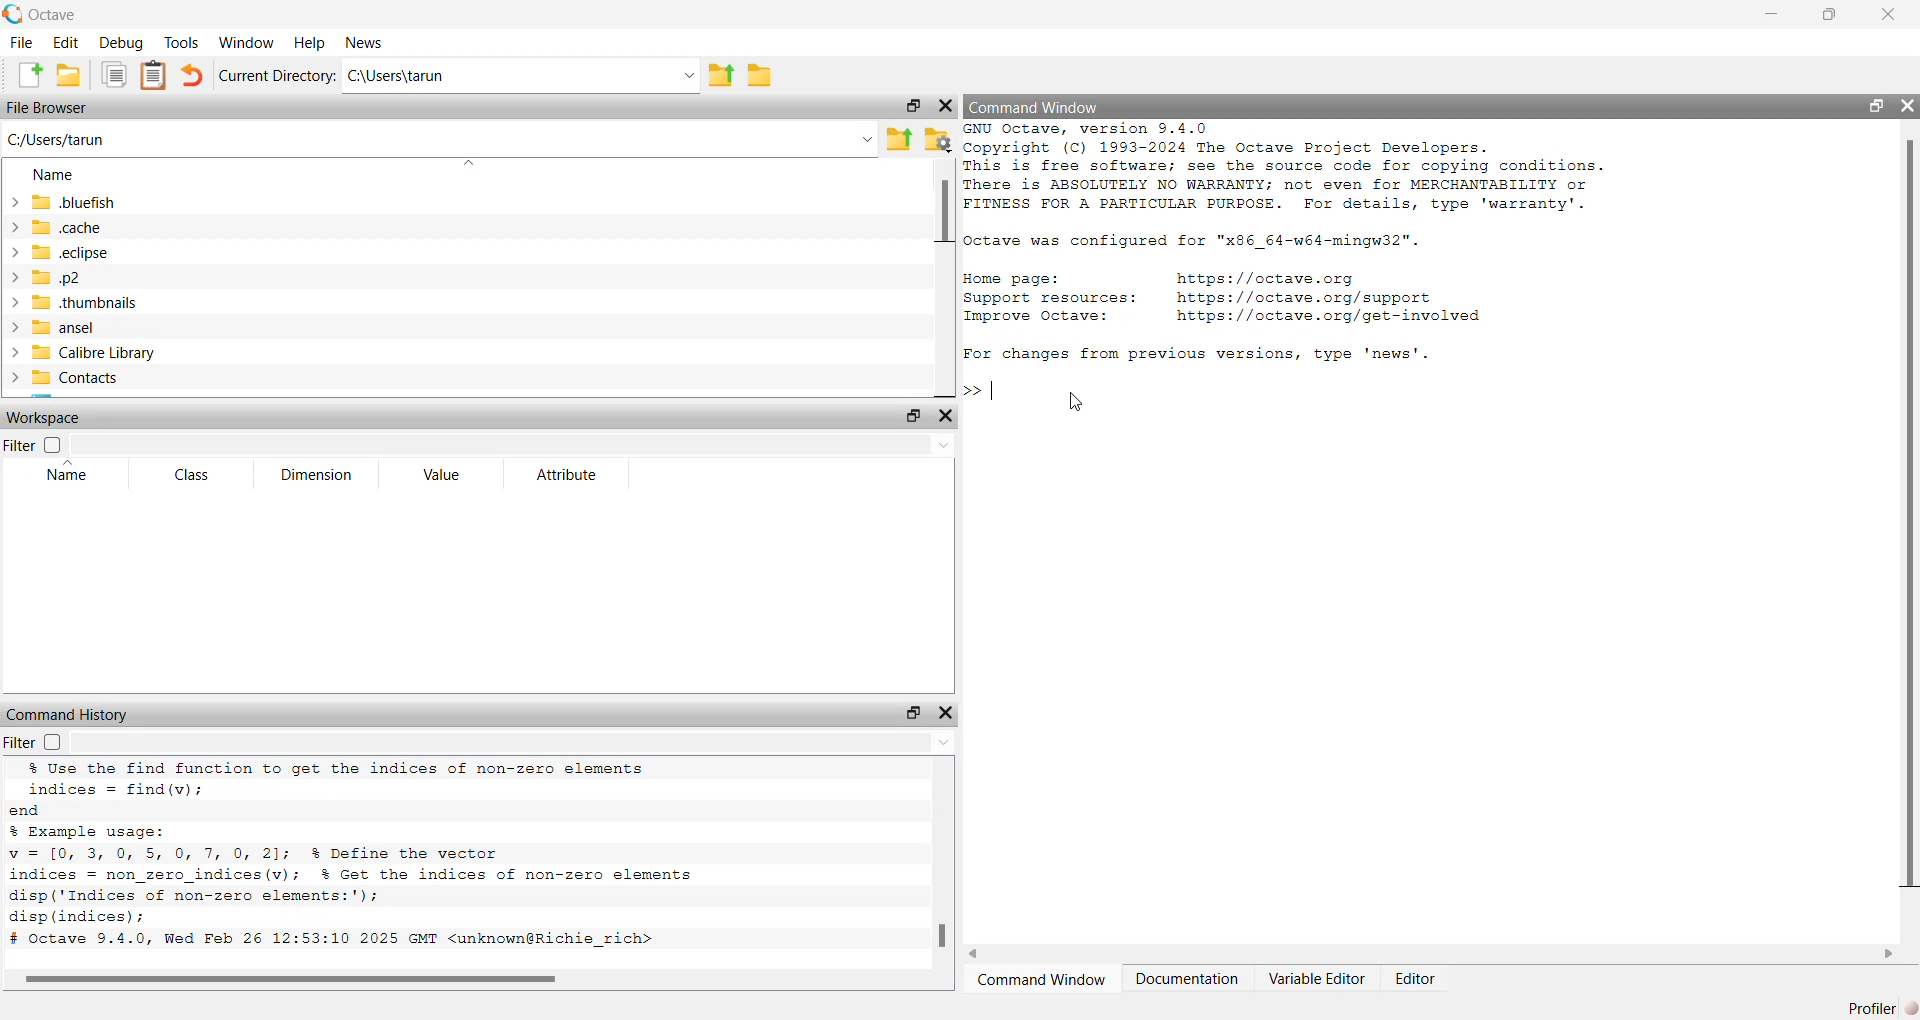 Image resolution: width=1920 pixels, height=1020 pixels. I want to click on close, so click(946, 109).